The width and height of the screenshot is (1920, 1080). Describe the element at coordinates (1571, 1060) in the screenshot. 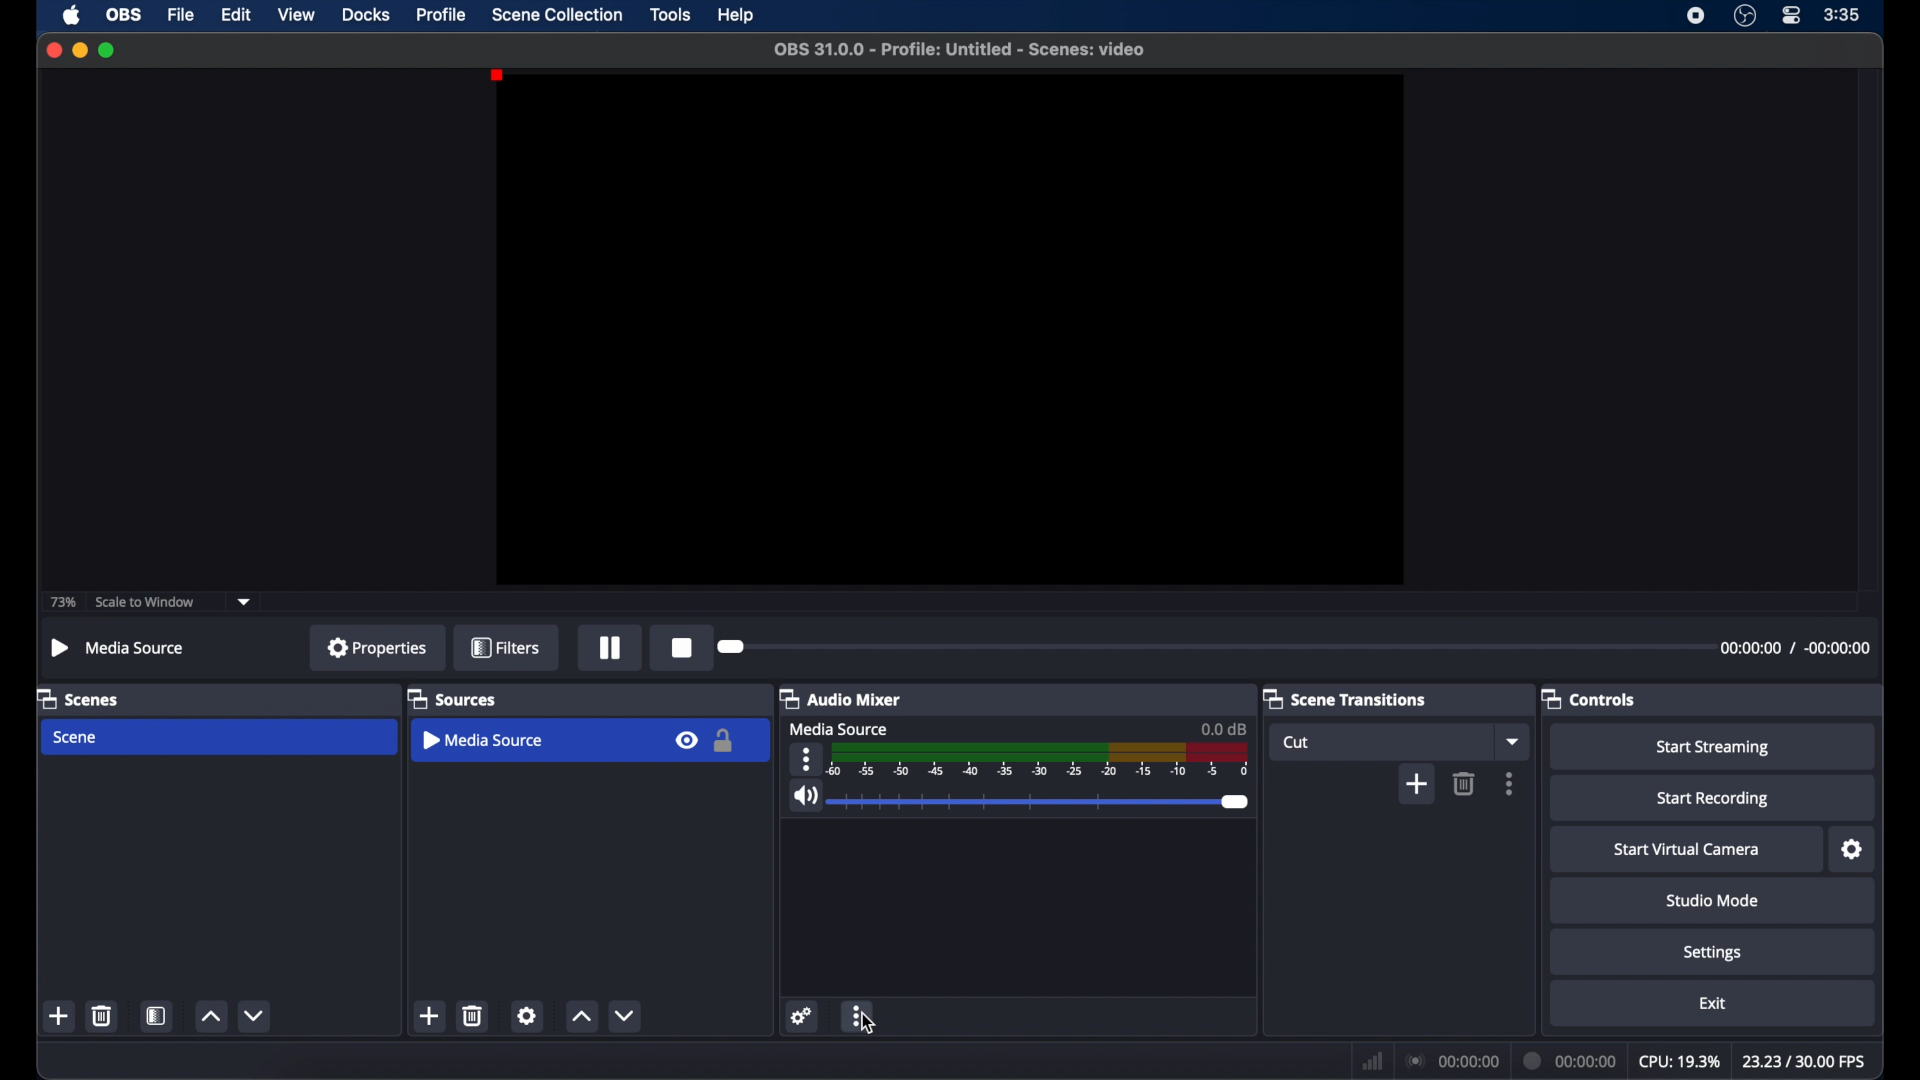

I see `duration` at that location.